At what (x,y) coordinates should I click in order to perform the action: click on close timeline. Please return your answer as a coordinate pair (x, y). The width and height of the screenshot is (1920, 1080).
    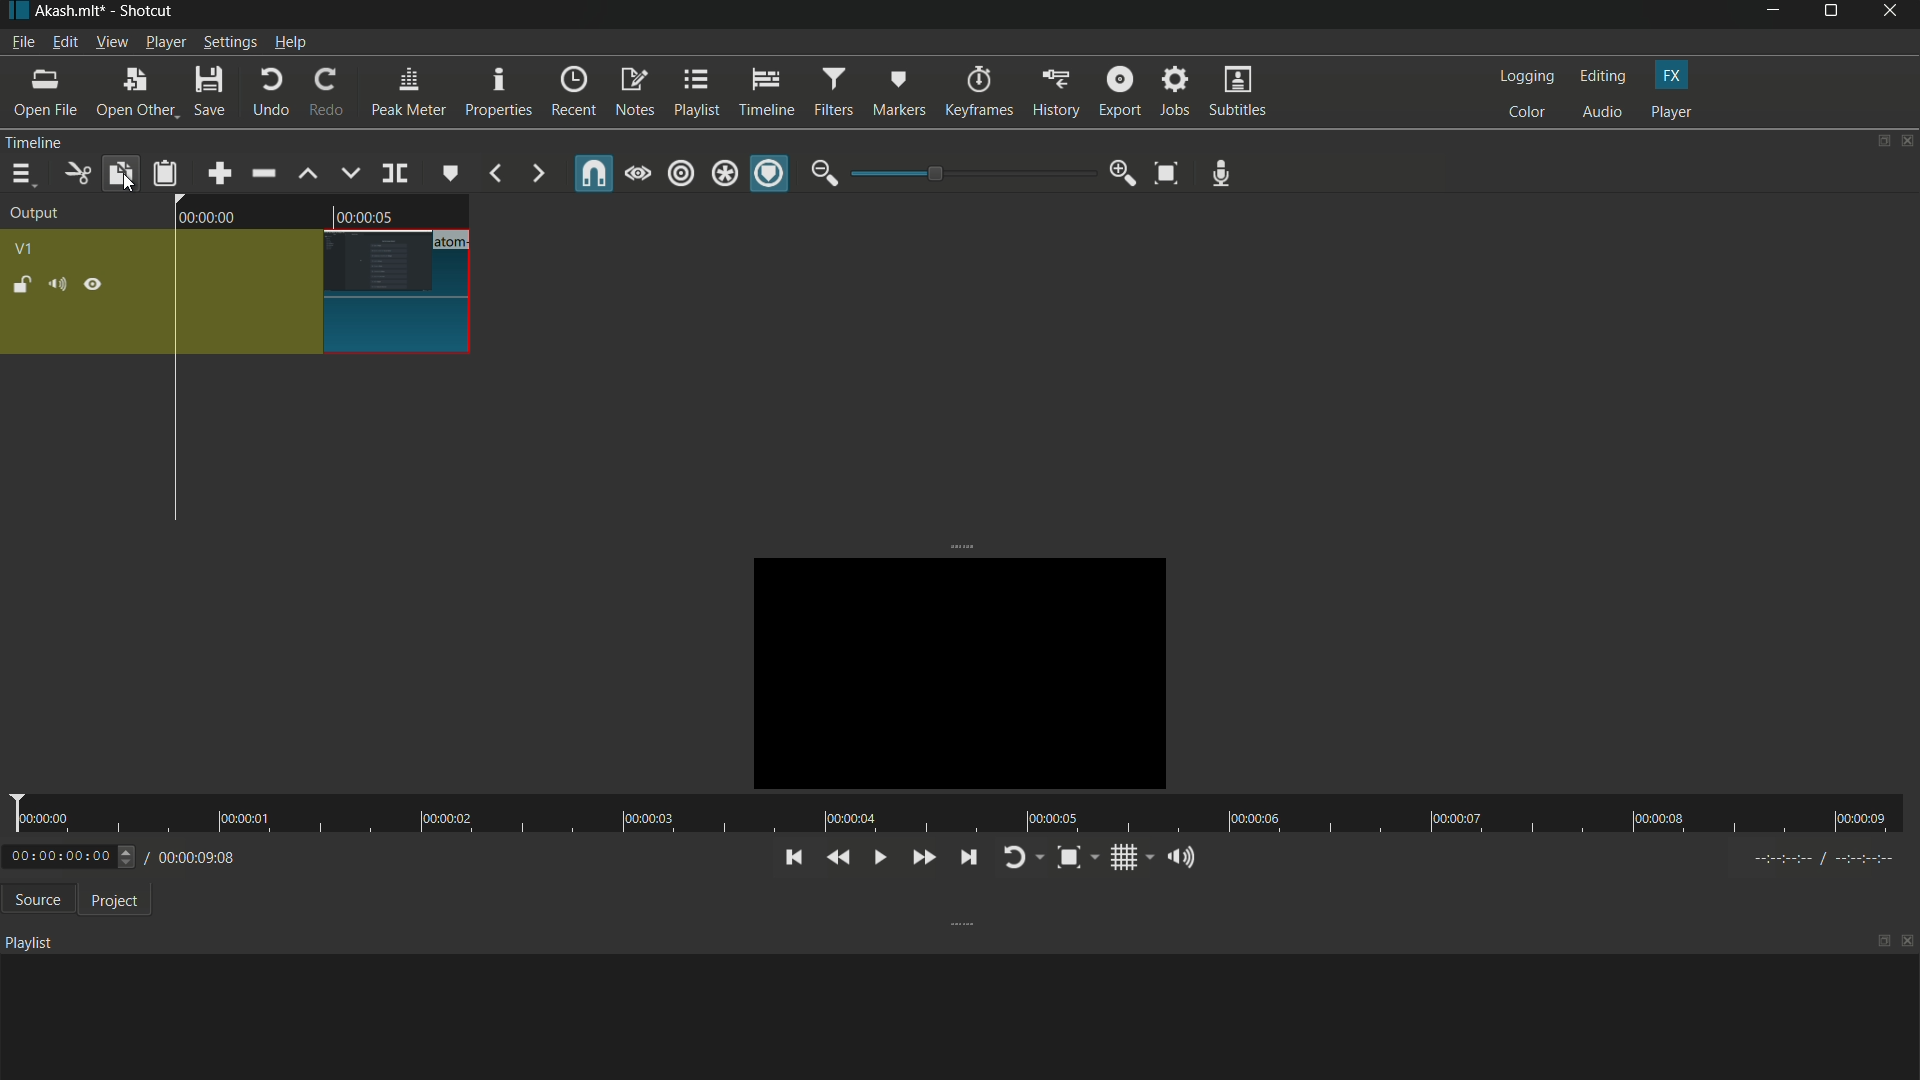
    Looking at the image, I should click on (1908, 141).